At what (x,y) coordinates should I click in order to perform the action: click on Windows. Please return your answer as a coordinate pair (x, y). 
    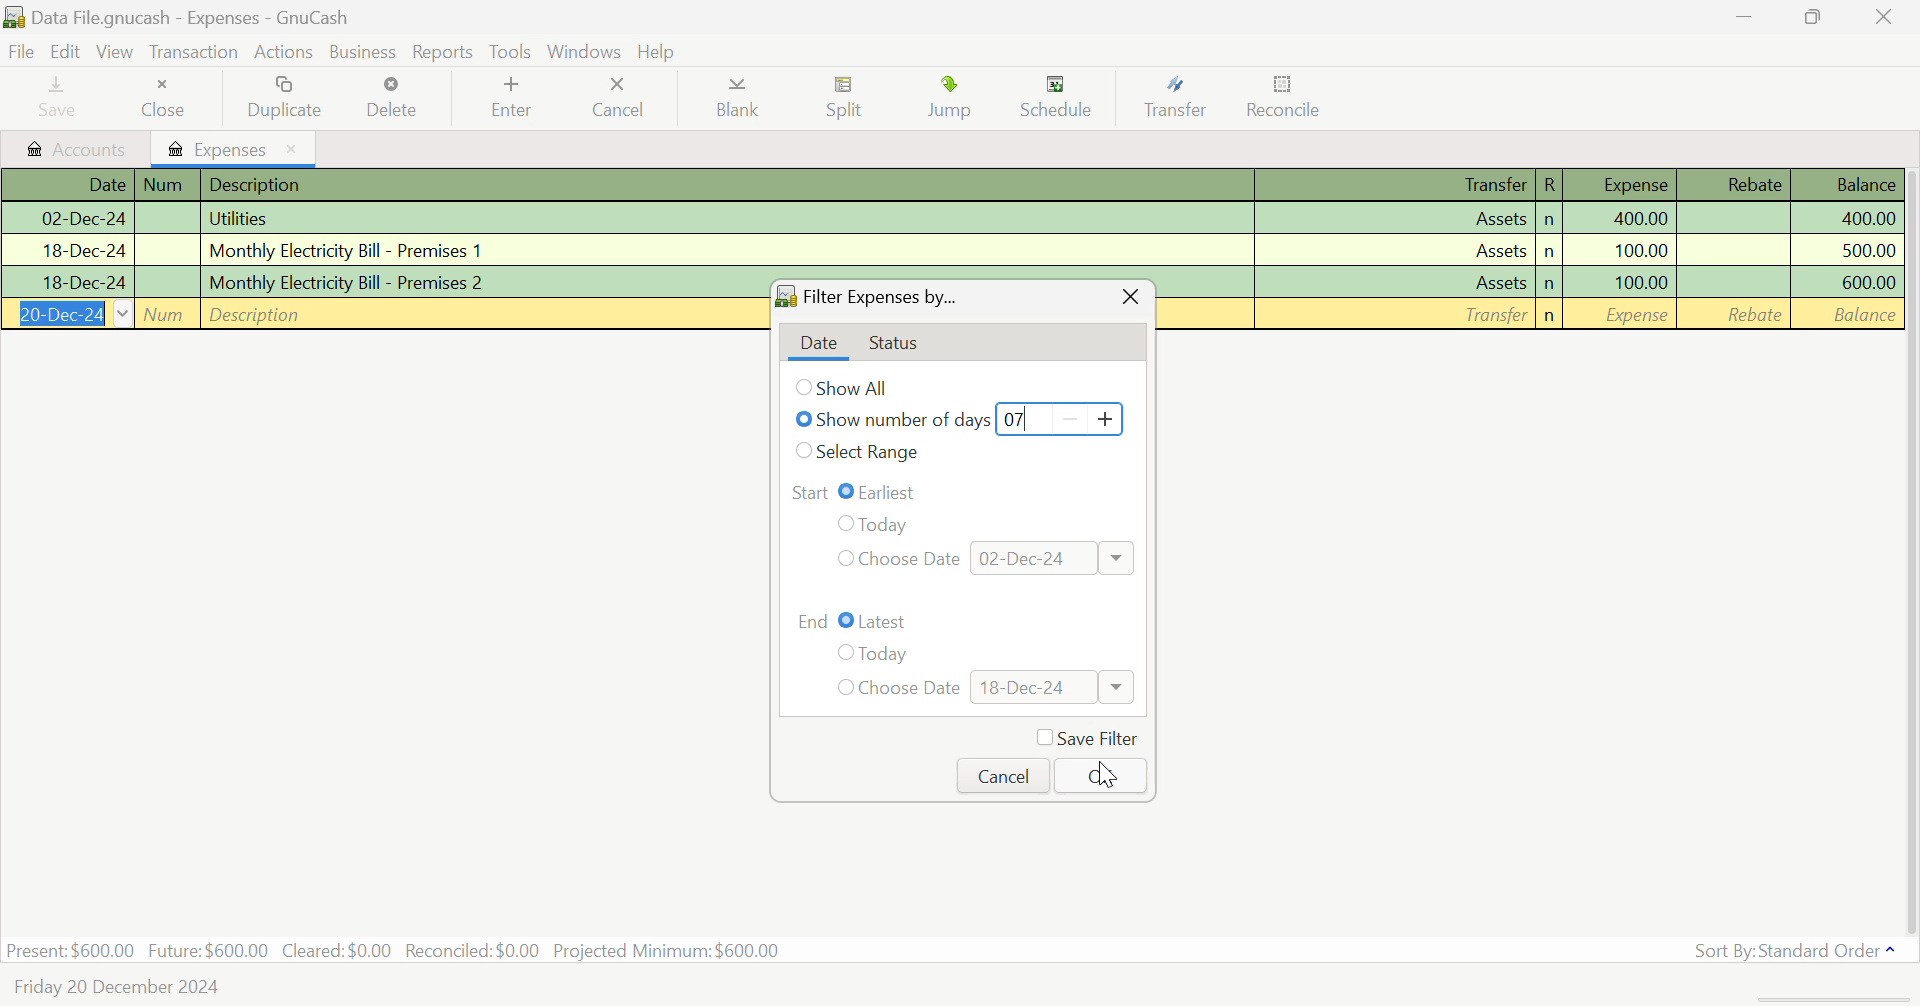
    Looking at the image, I should click on (586, 50).